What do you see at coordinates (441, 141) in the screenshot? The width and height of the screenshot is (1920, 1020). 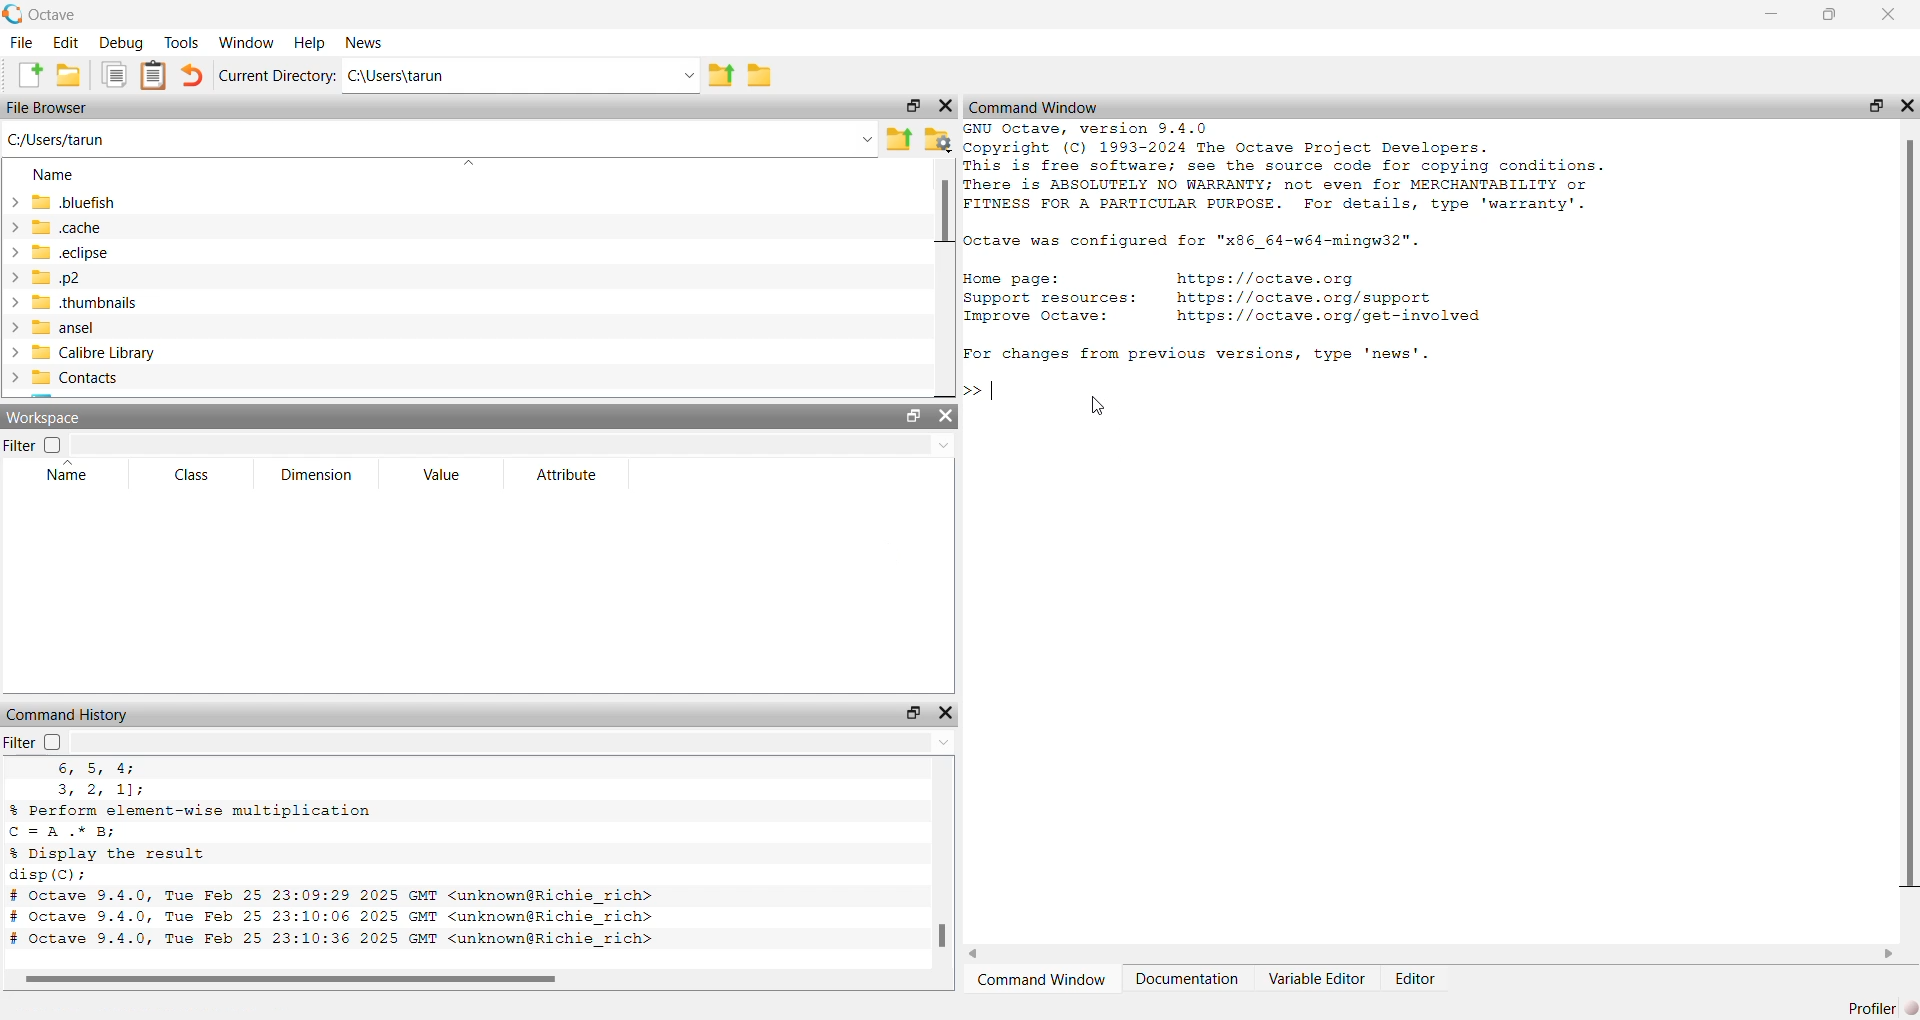 I see `C:/Users/tarun` at bounding box center [441, 141].